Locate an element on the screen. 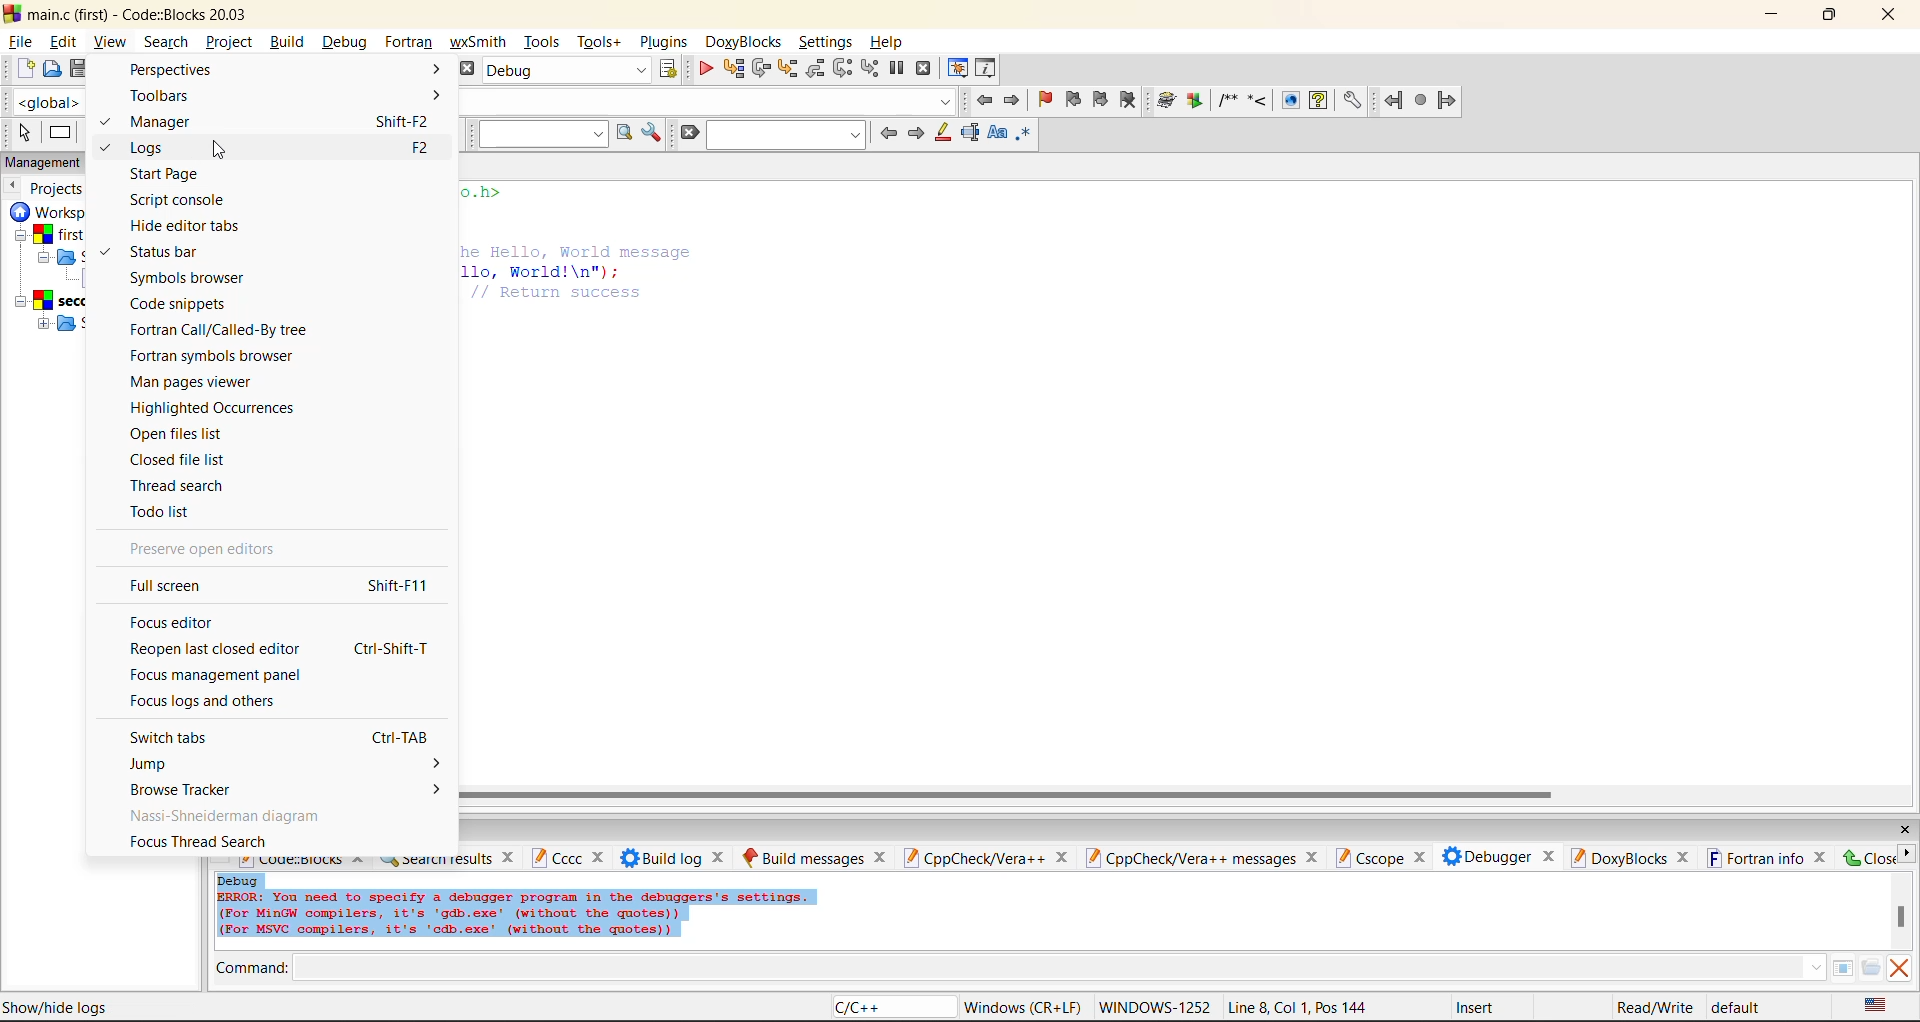  nassi shneidderman diagram is located at coordinates (229, 815).